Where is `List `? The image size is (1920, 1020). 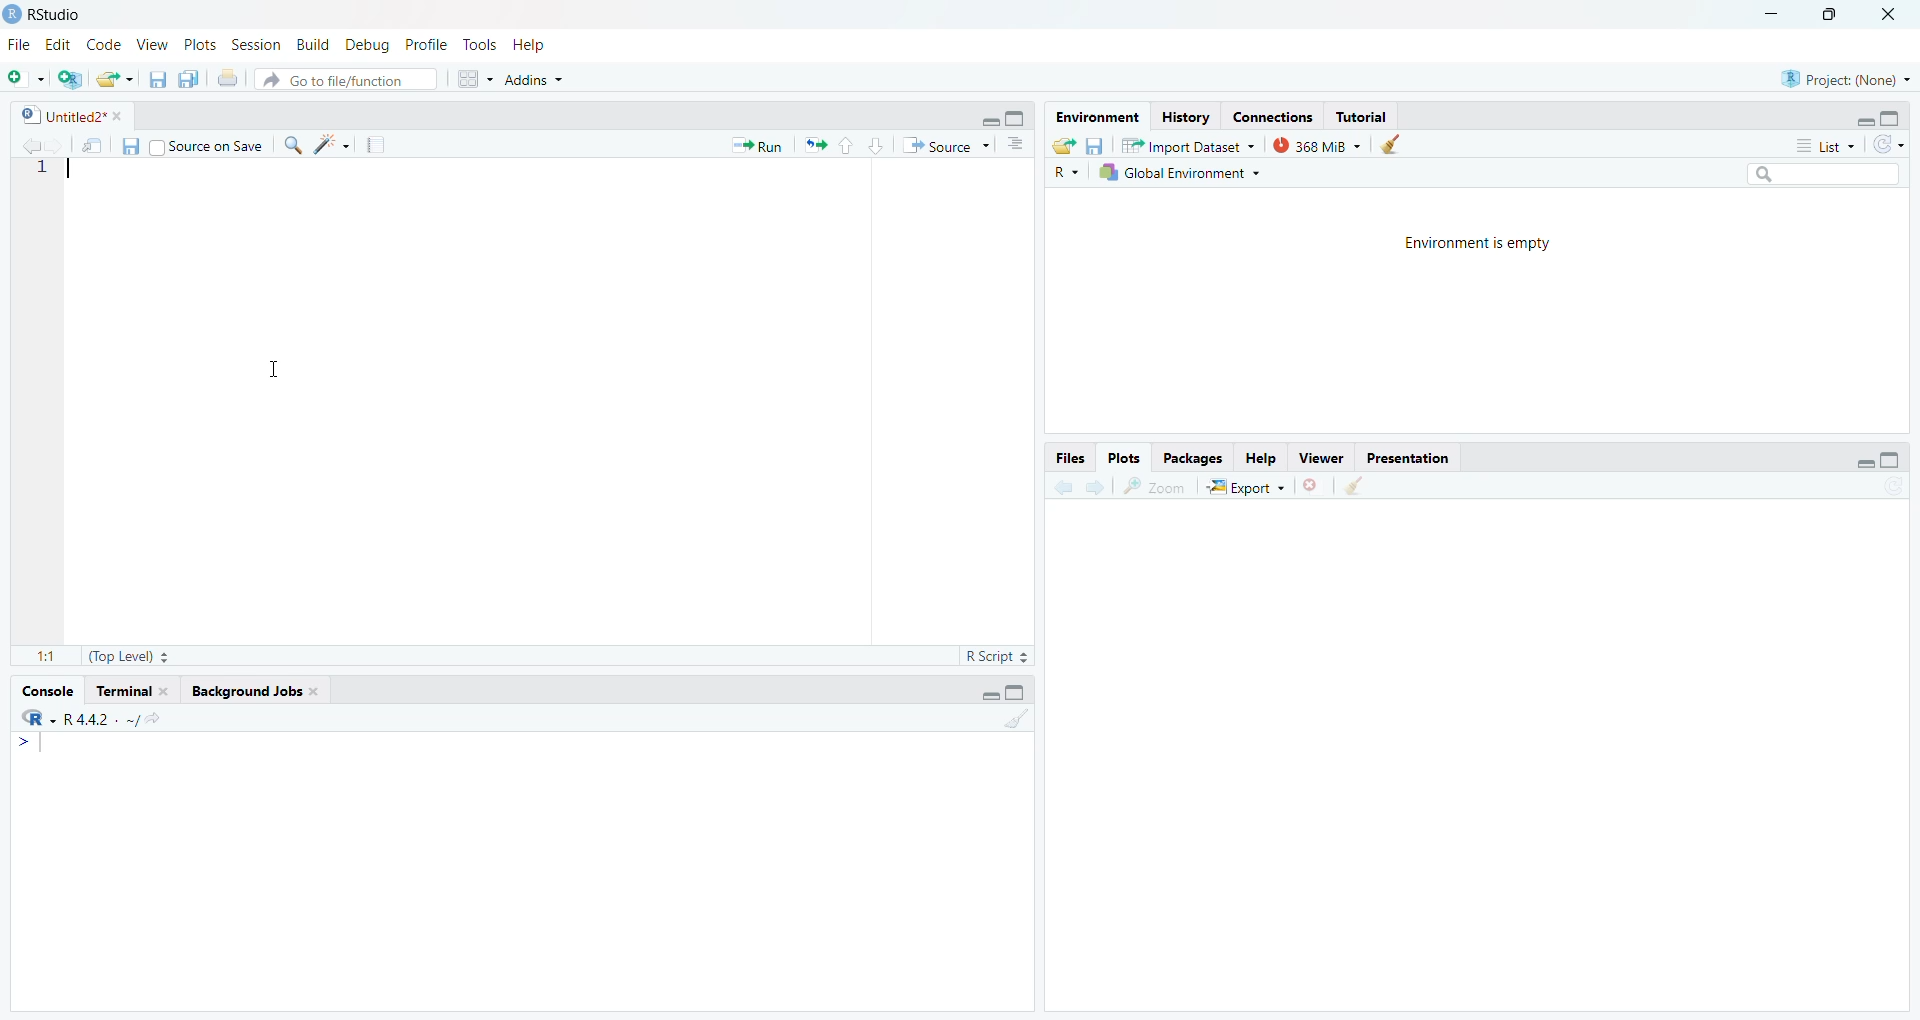
List  is located at coordinates (1823, 146).